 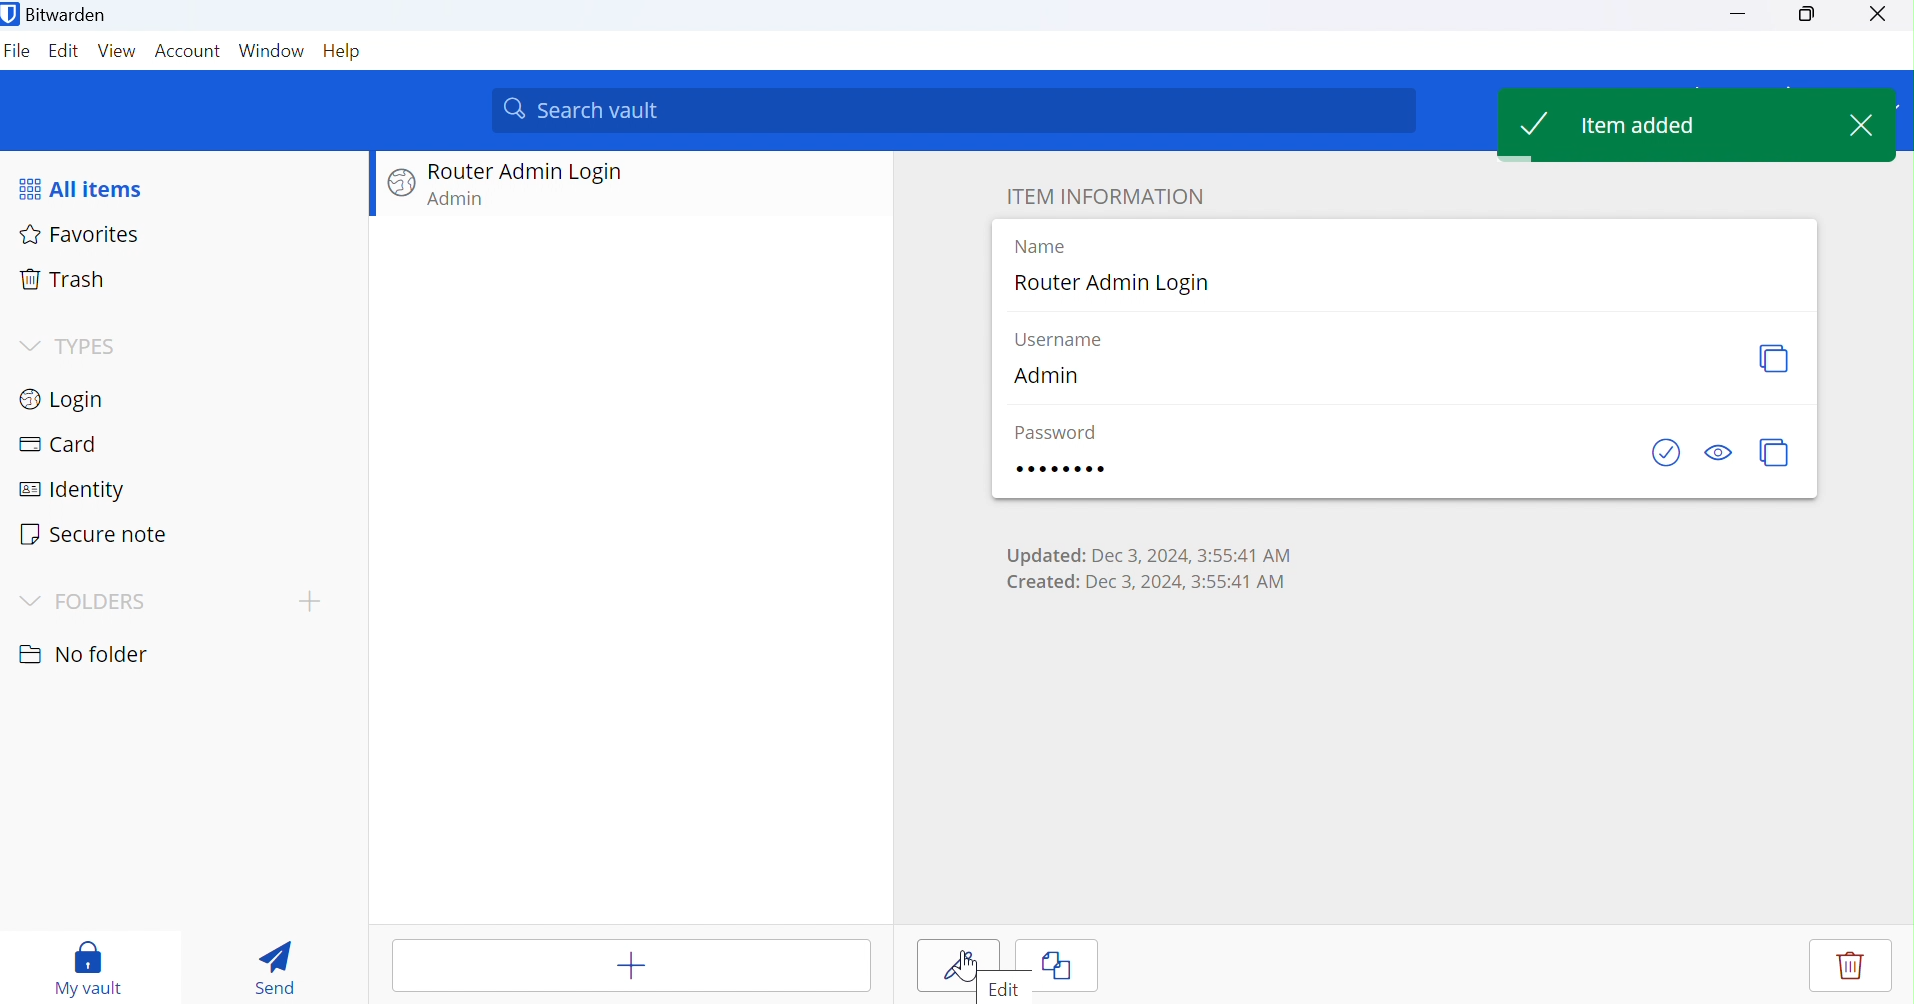 I want to click on No folder, so click(x=82, y=650).